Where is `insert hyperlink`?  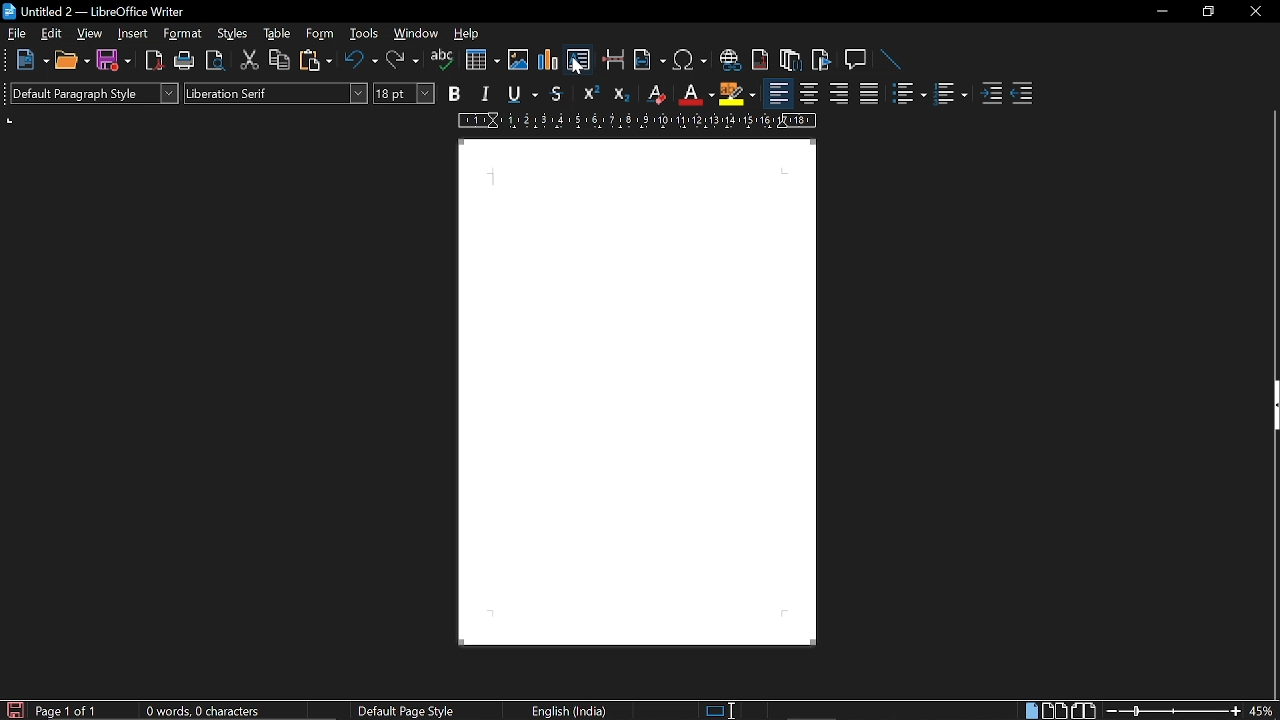
insert hyperlink is located at coordinates (730, 62).